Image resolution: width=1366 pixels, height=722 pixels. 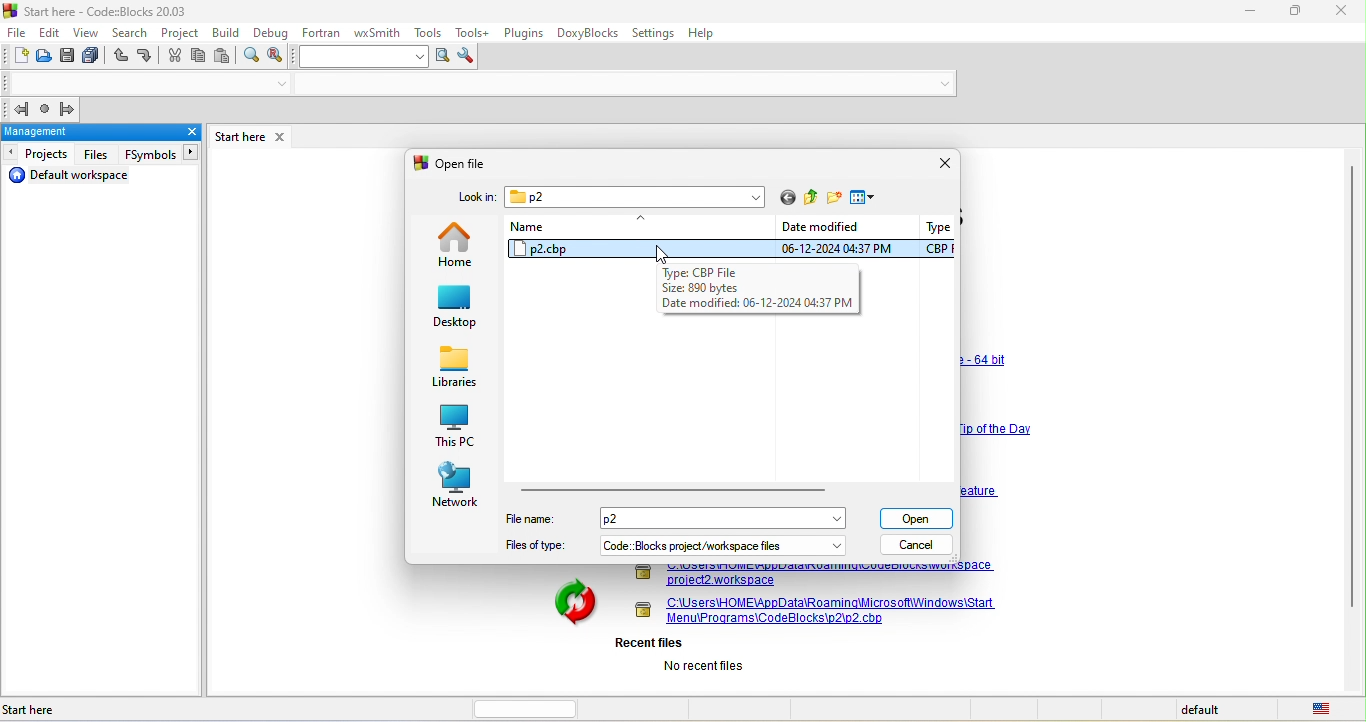 What do you see at coordinates (480, 196) in the screenshot?
I see `lock in` at bounding box center [480, 196].